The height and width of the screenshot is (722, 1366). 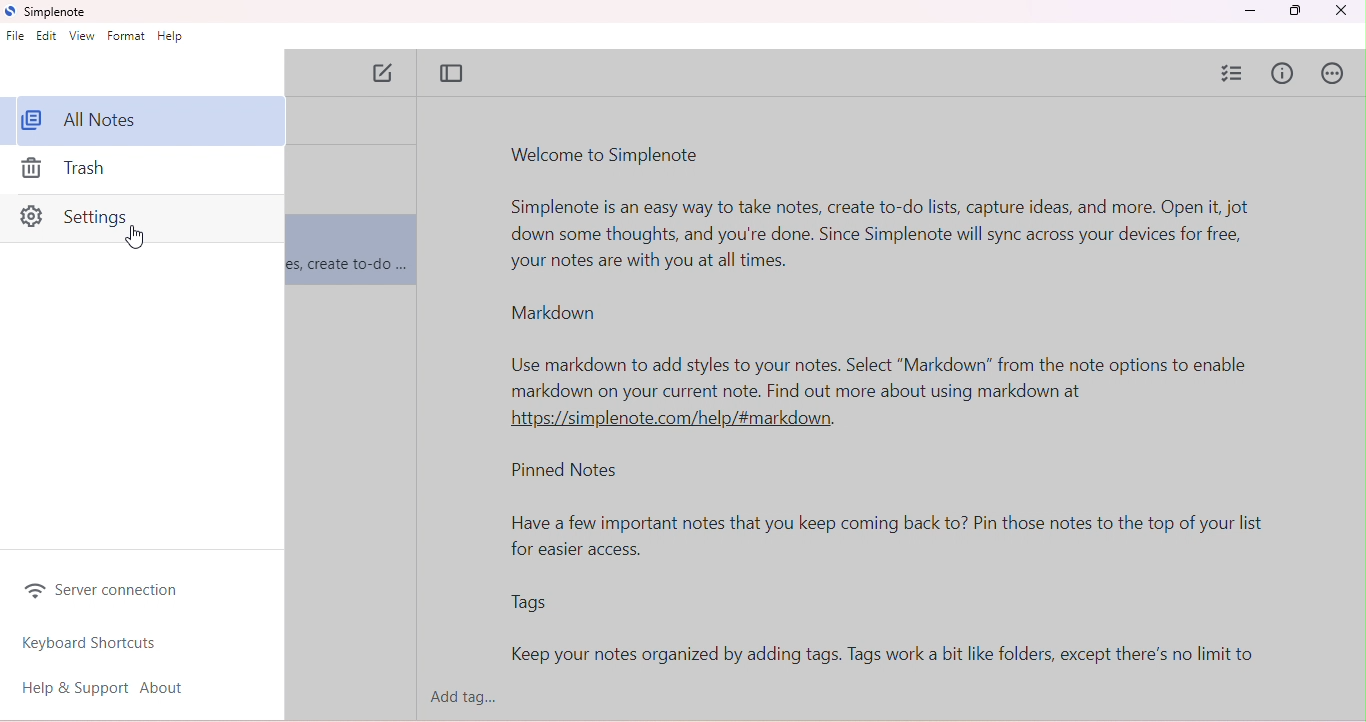 What do you see at coordinates (886, 656) in the screenshot?
I see `text on tags` at bounding box center [886, 656].